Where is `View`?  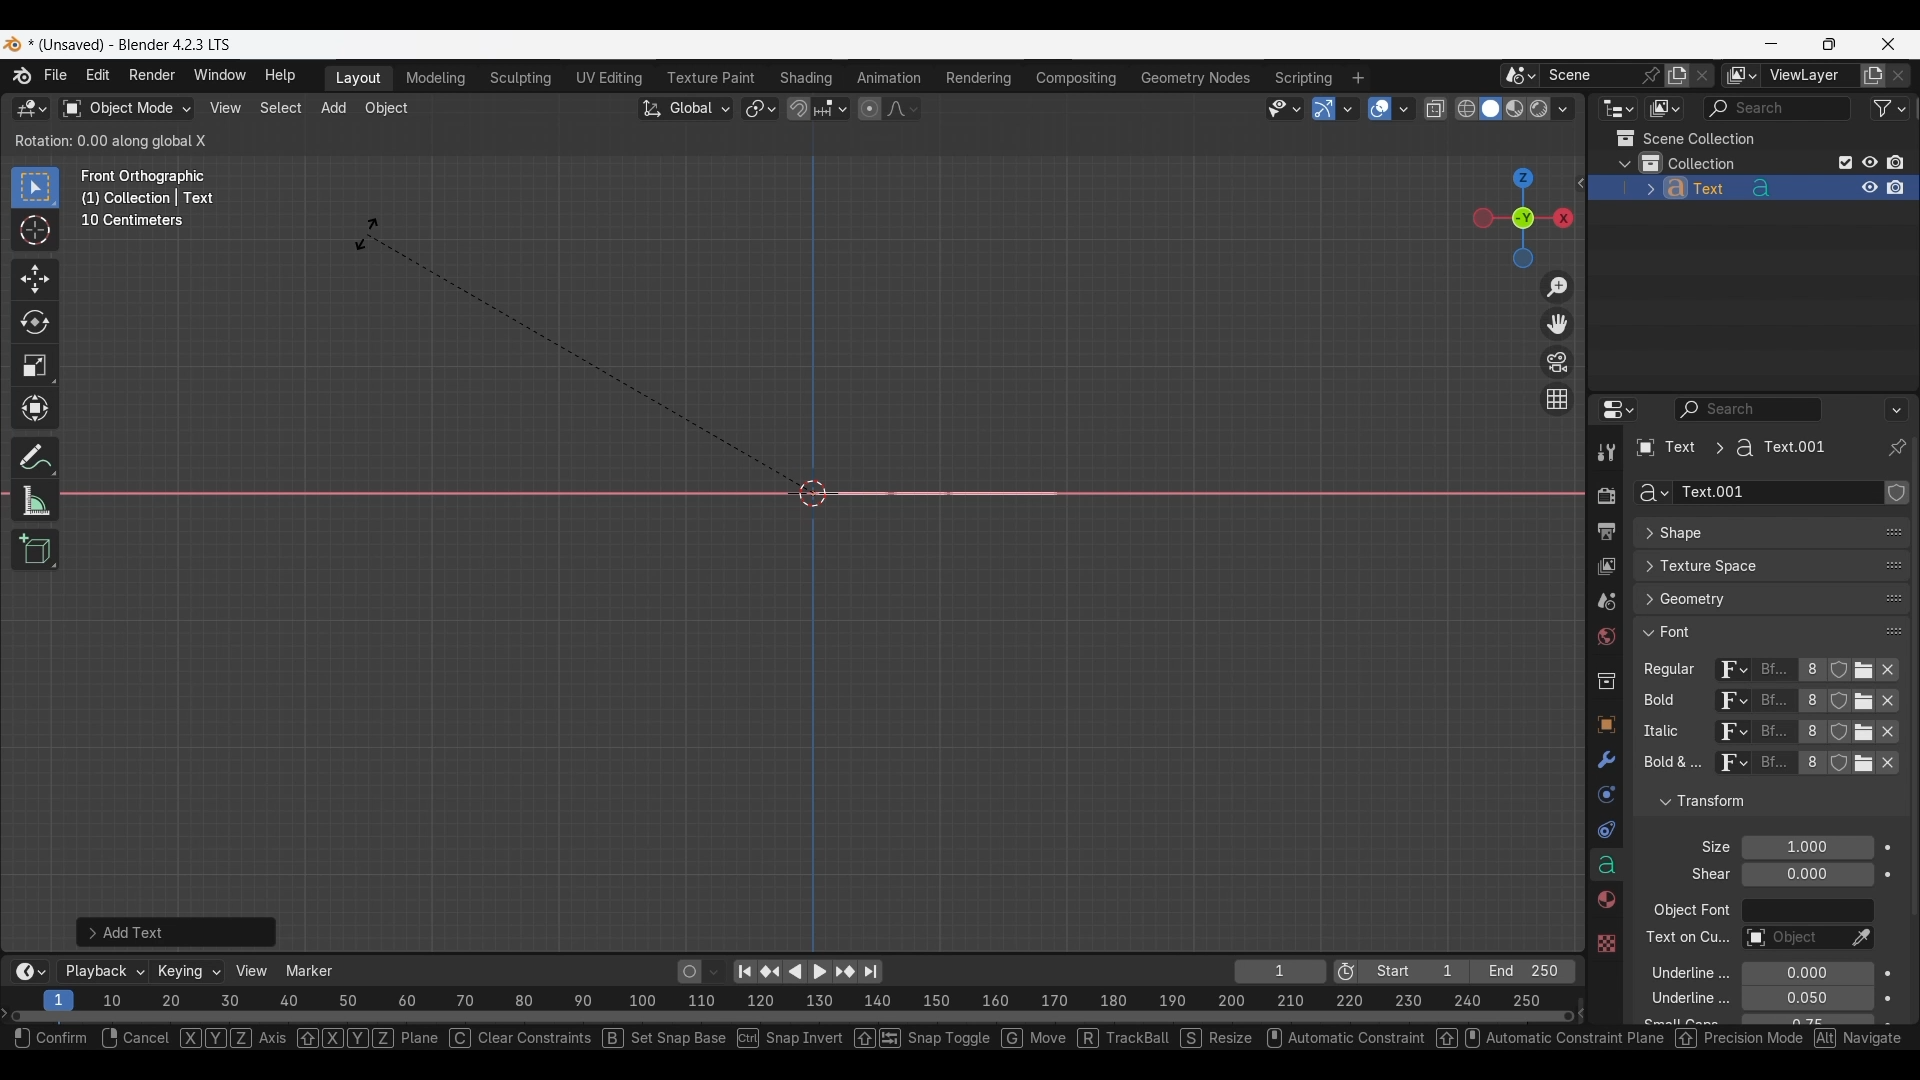
View is located at coordinates (252, 971).